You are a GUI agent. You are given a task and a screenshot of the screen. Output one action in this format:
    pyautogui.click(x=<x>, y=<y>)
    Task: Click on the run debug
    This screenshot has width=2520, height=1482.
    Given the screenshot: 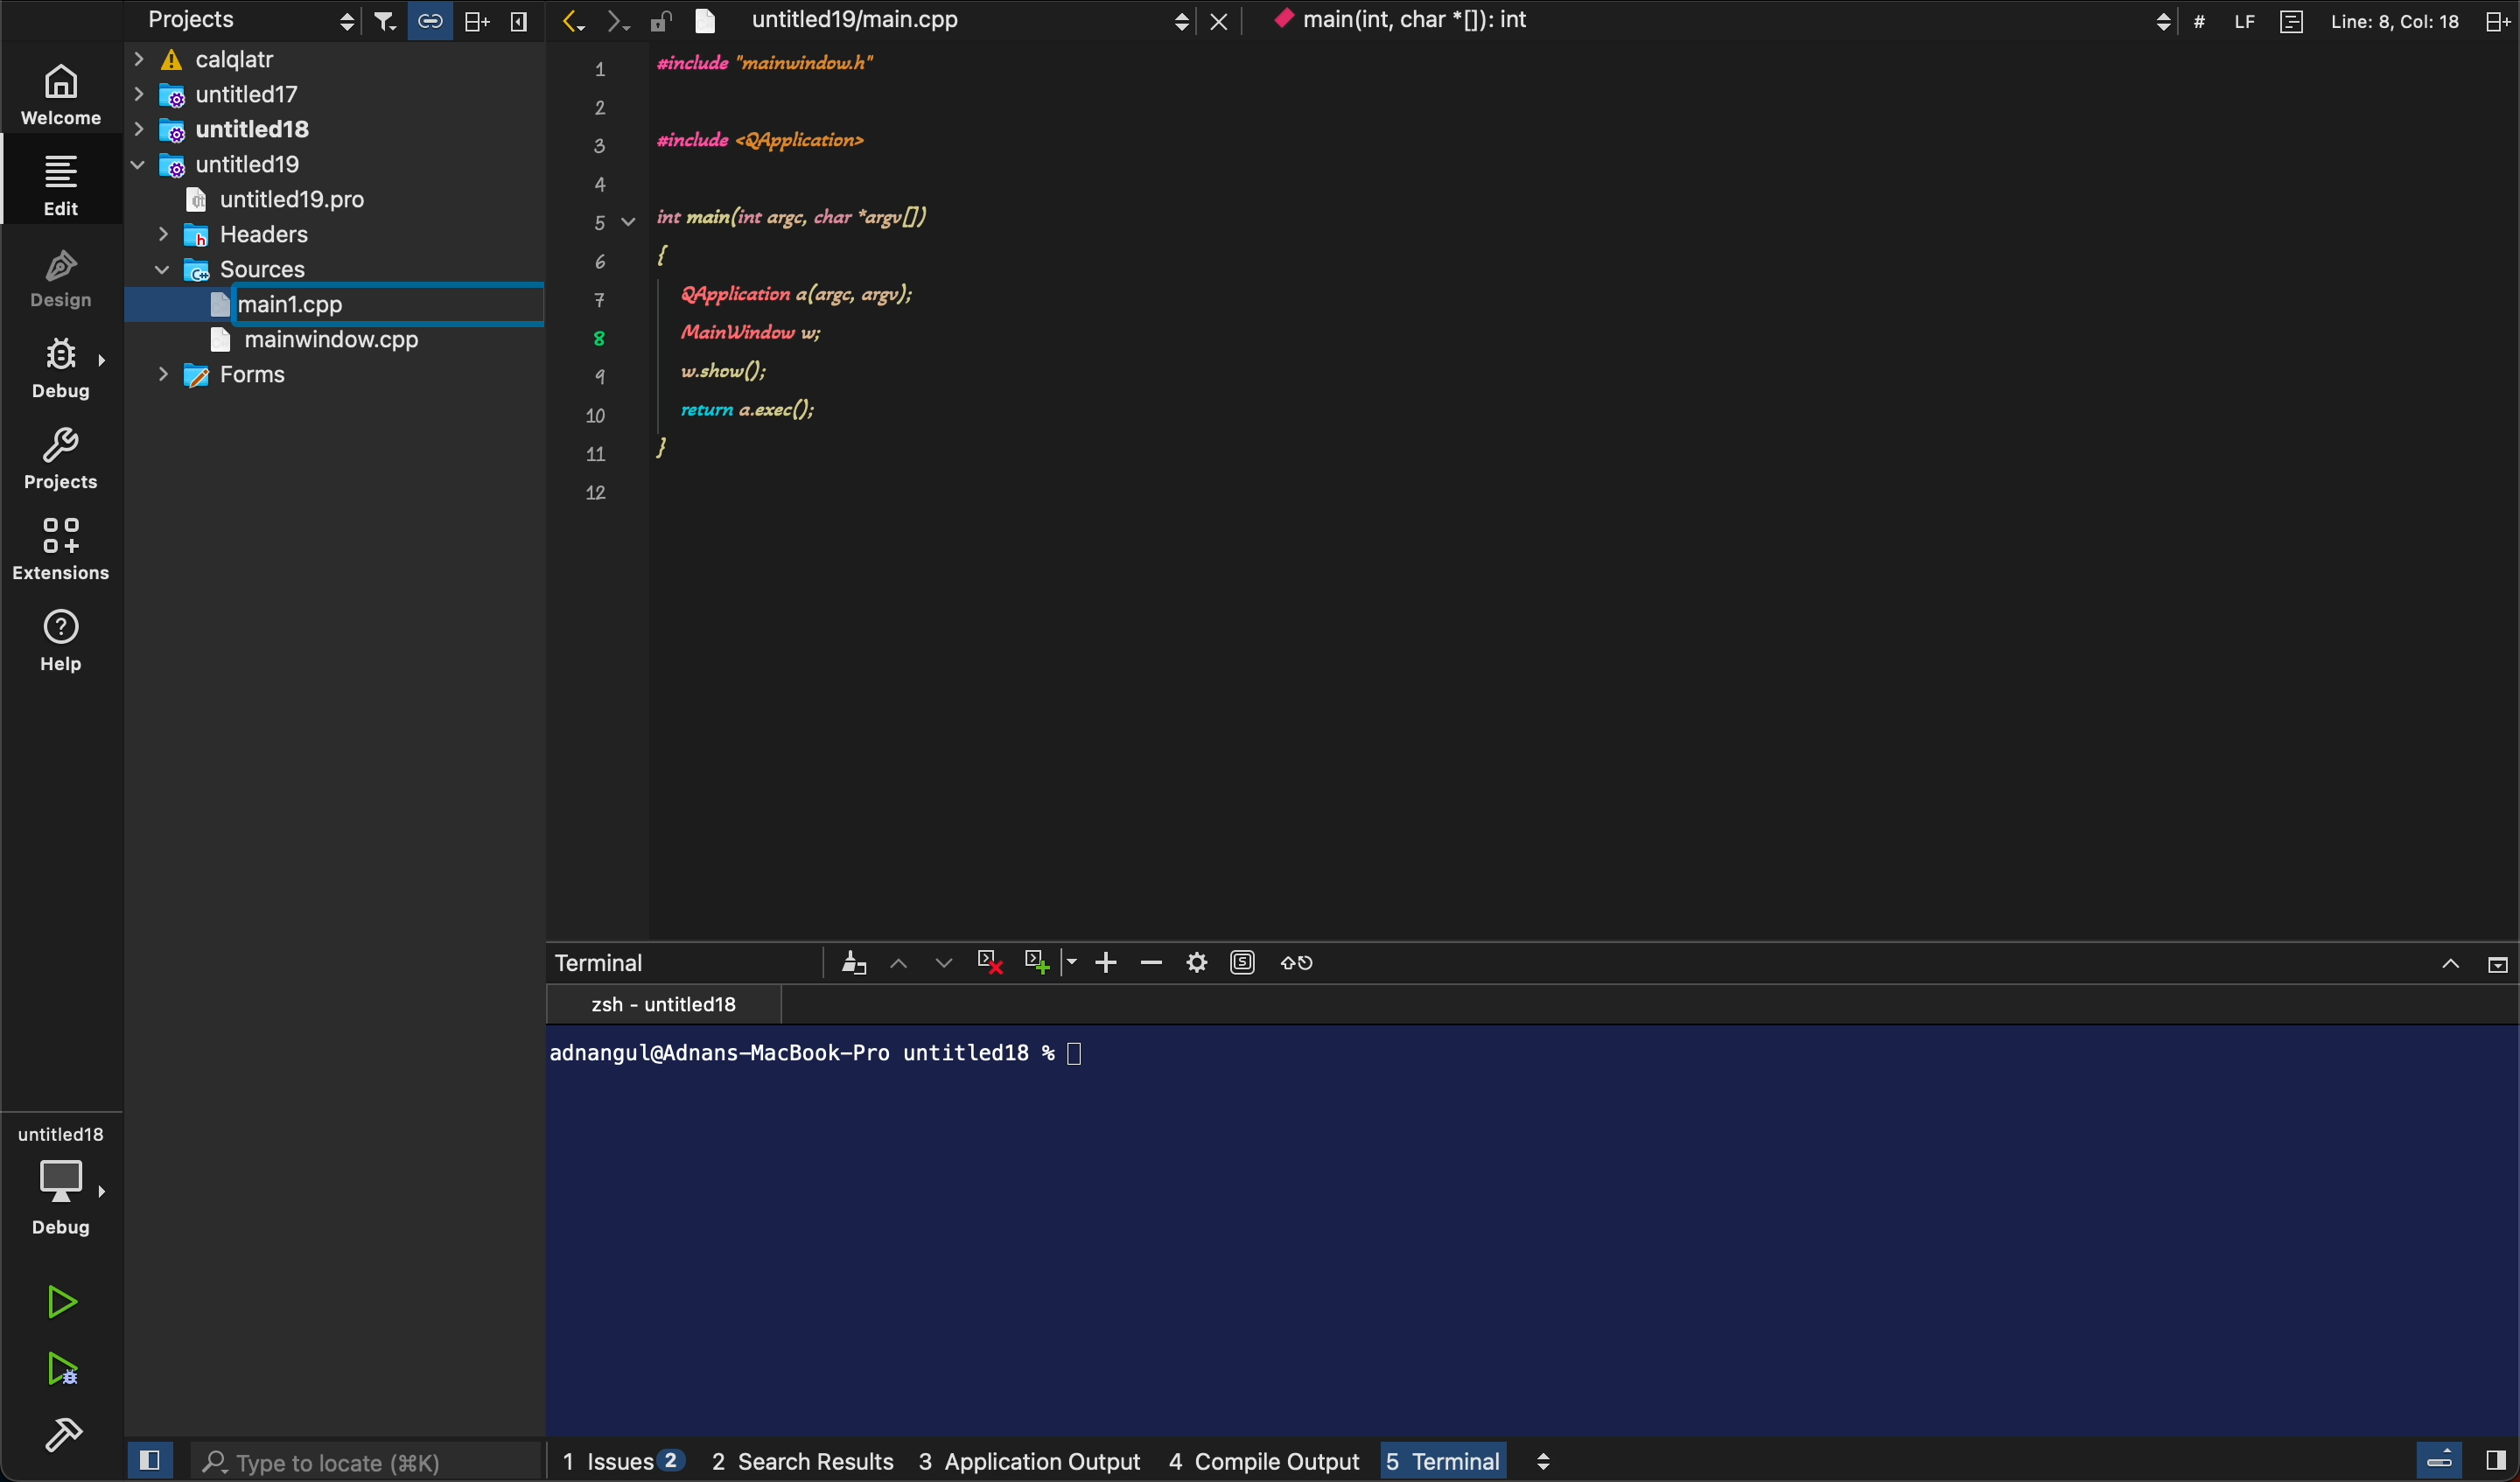 What is the action you would take?
    pyautogui.click(x=59, y=1372)
    